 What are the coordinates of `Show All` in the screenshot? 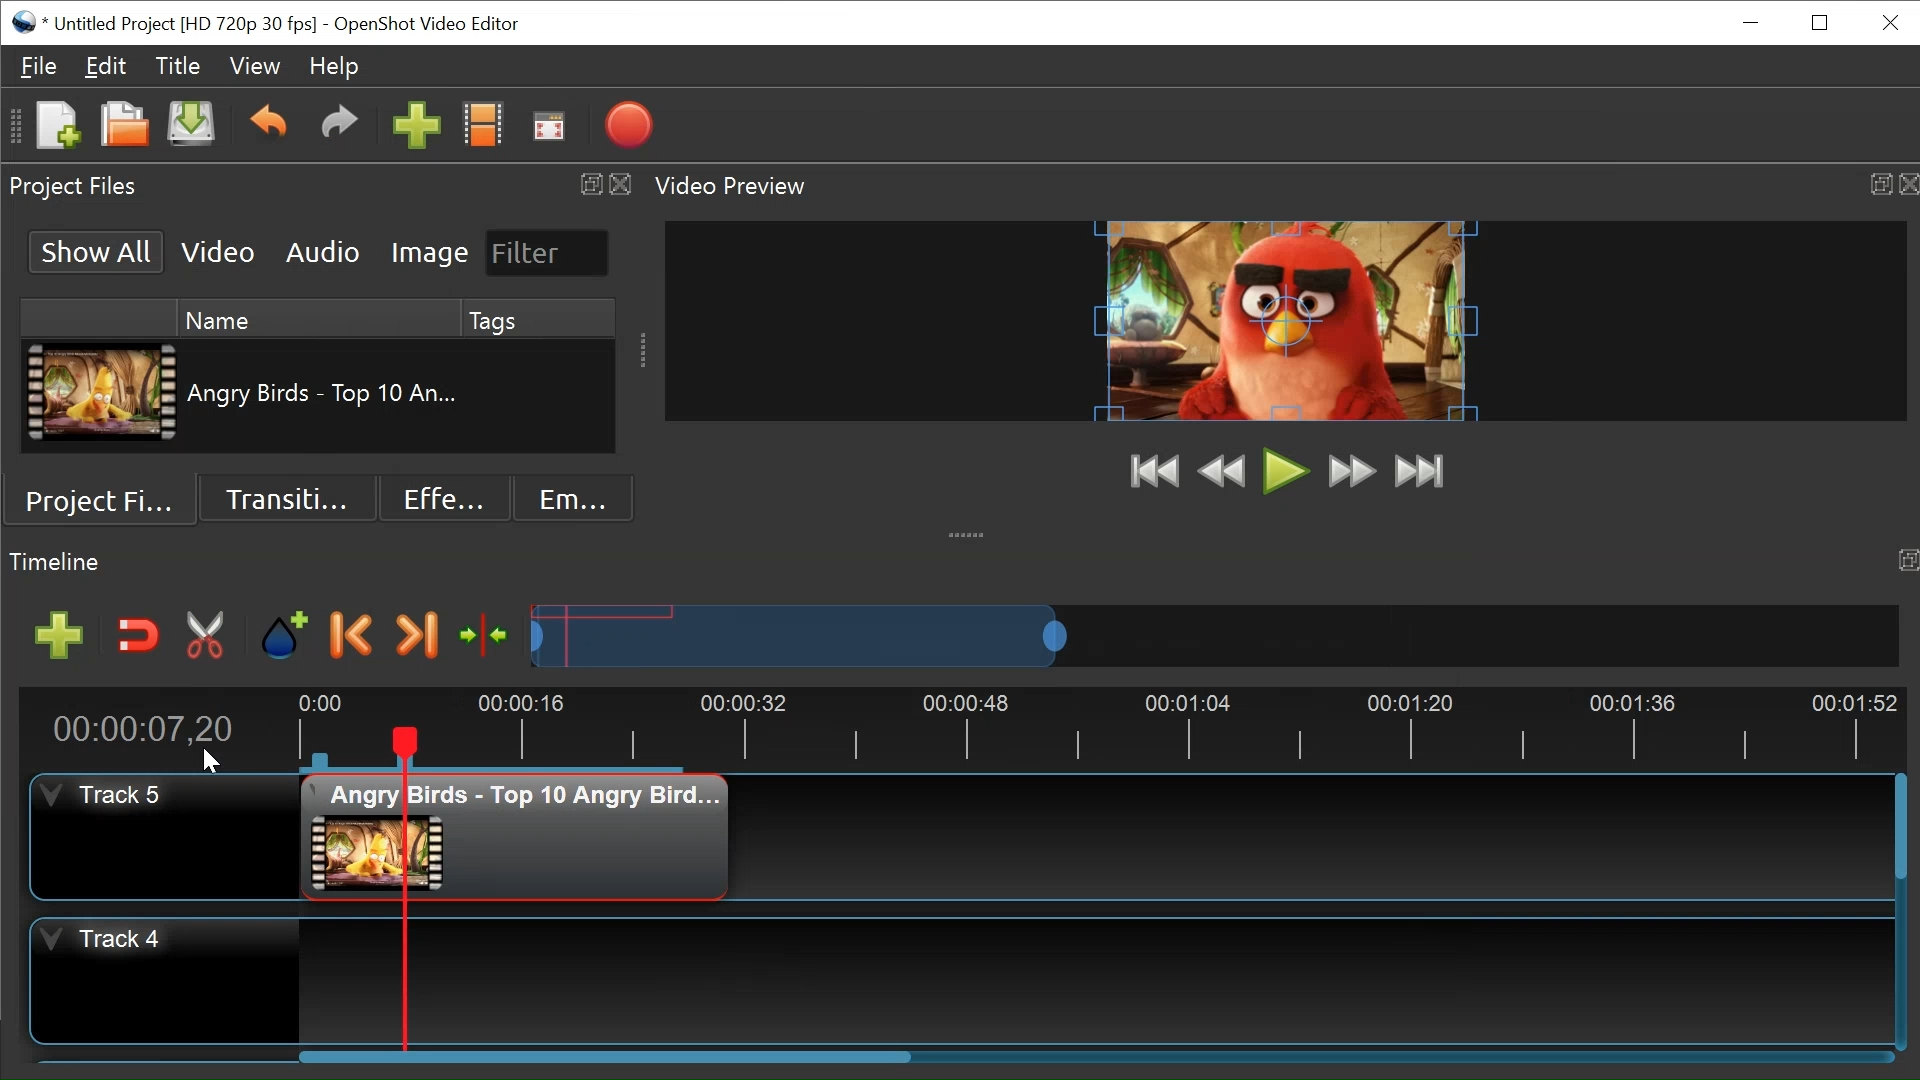 It's located at (94, 252).